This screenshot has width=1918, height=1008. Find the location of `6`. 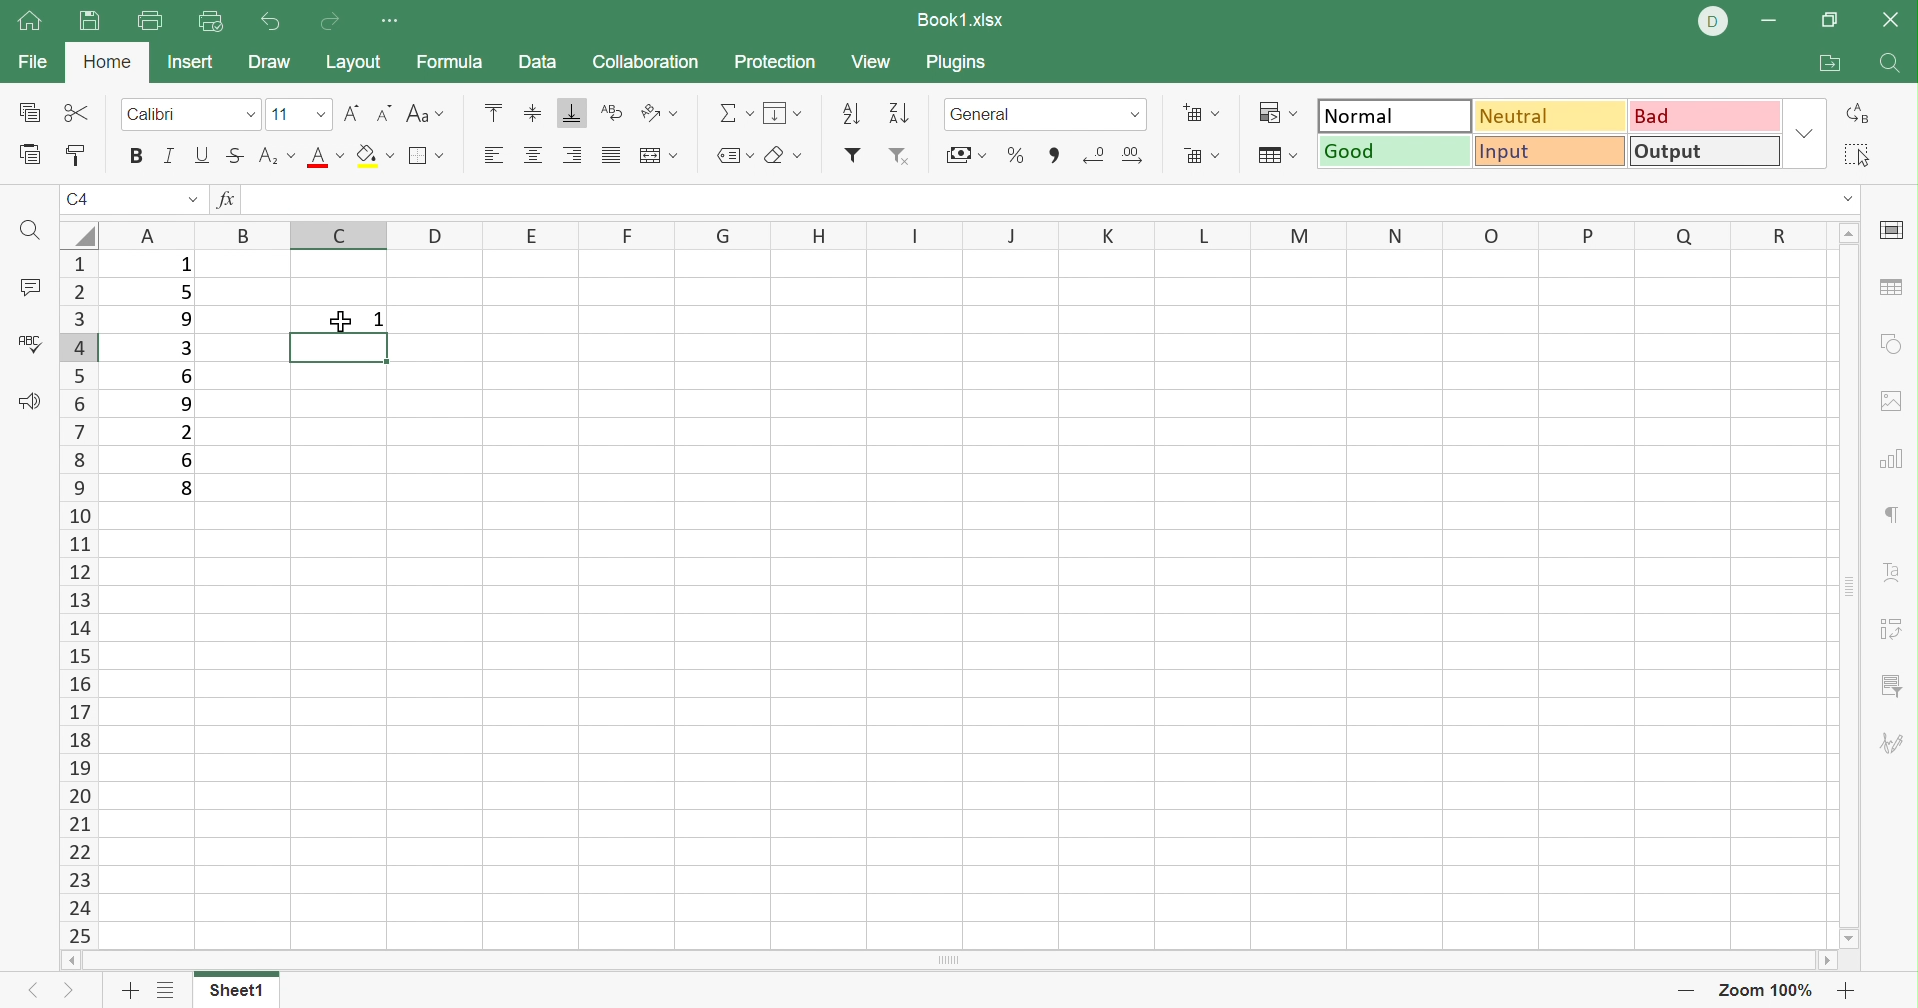

6 is located at coordinates (188, 377).